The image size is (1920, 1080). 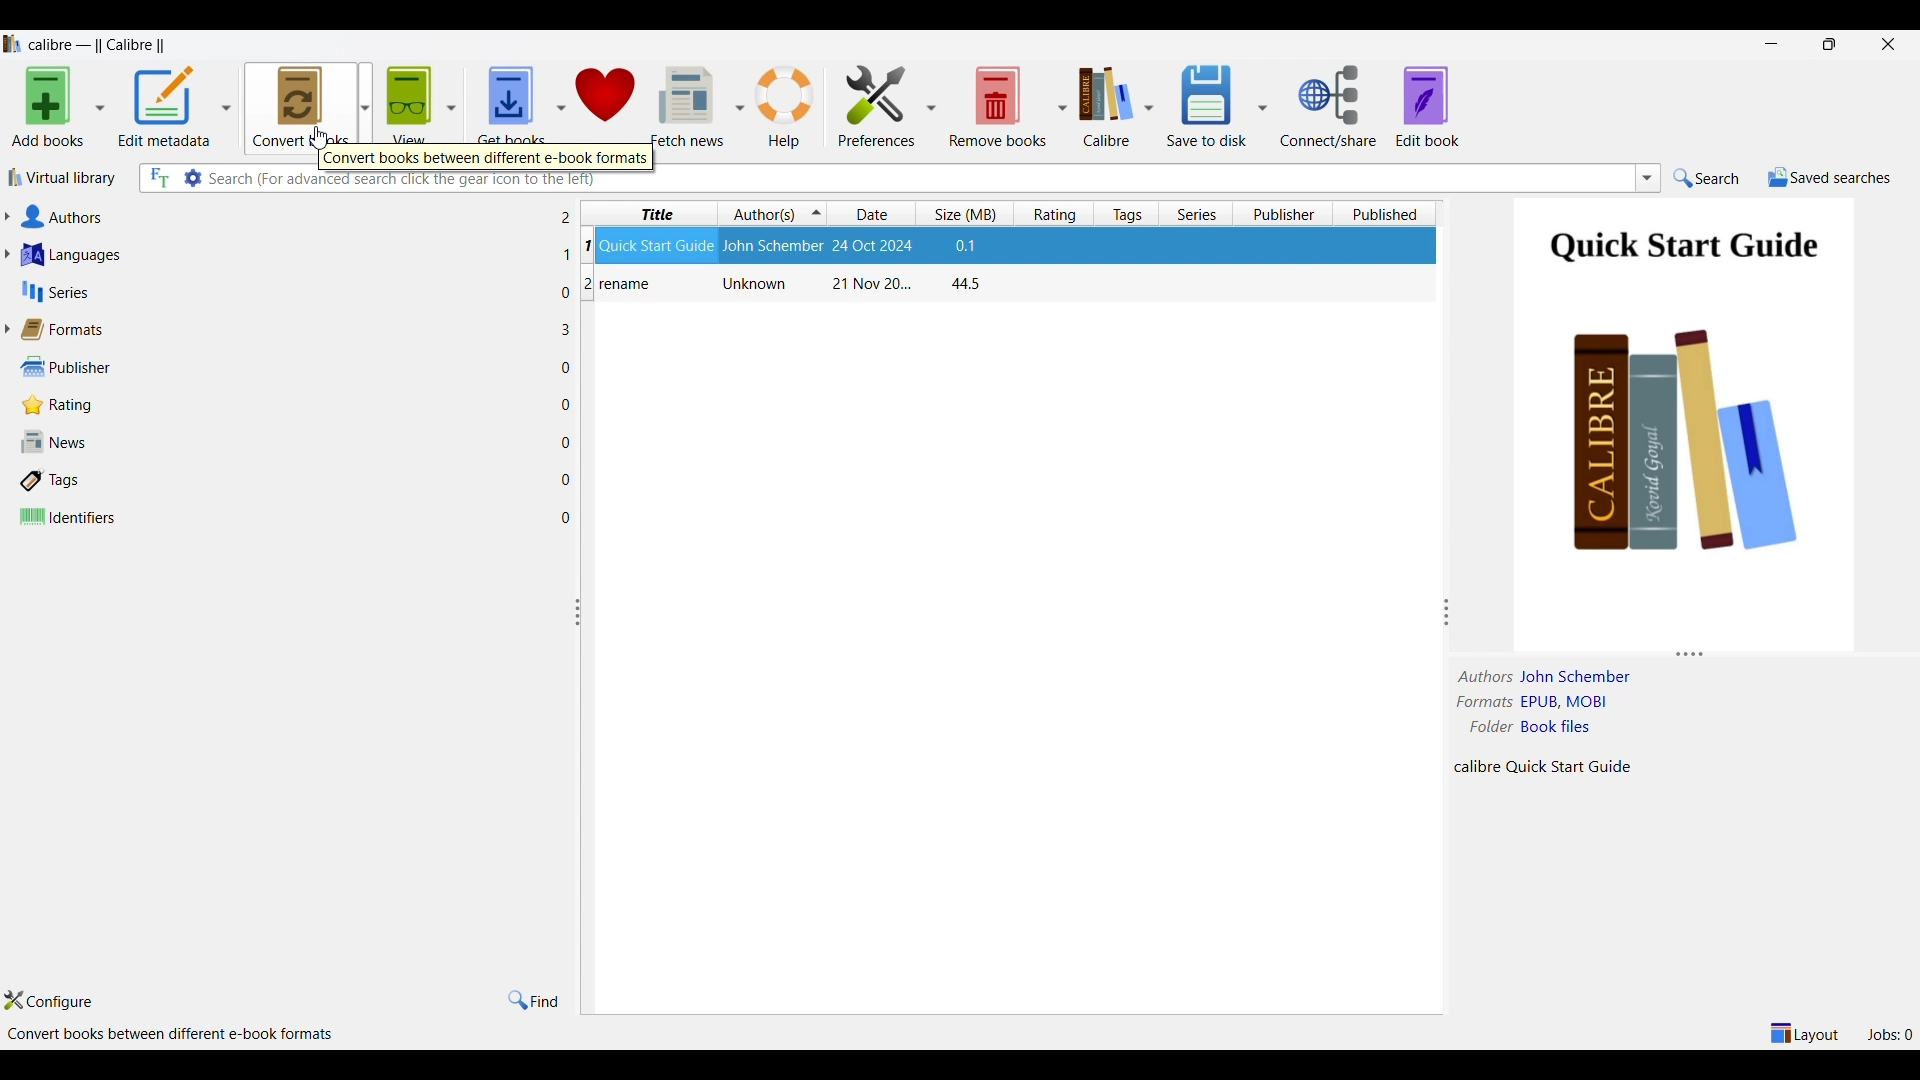 I want to click on Advanced search, so click(x=191, y=178).